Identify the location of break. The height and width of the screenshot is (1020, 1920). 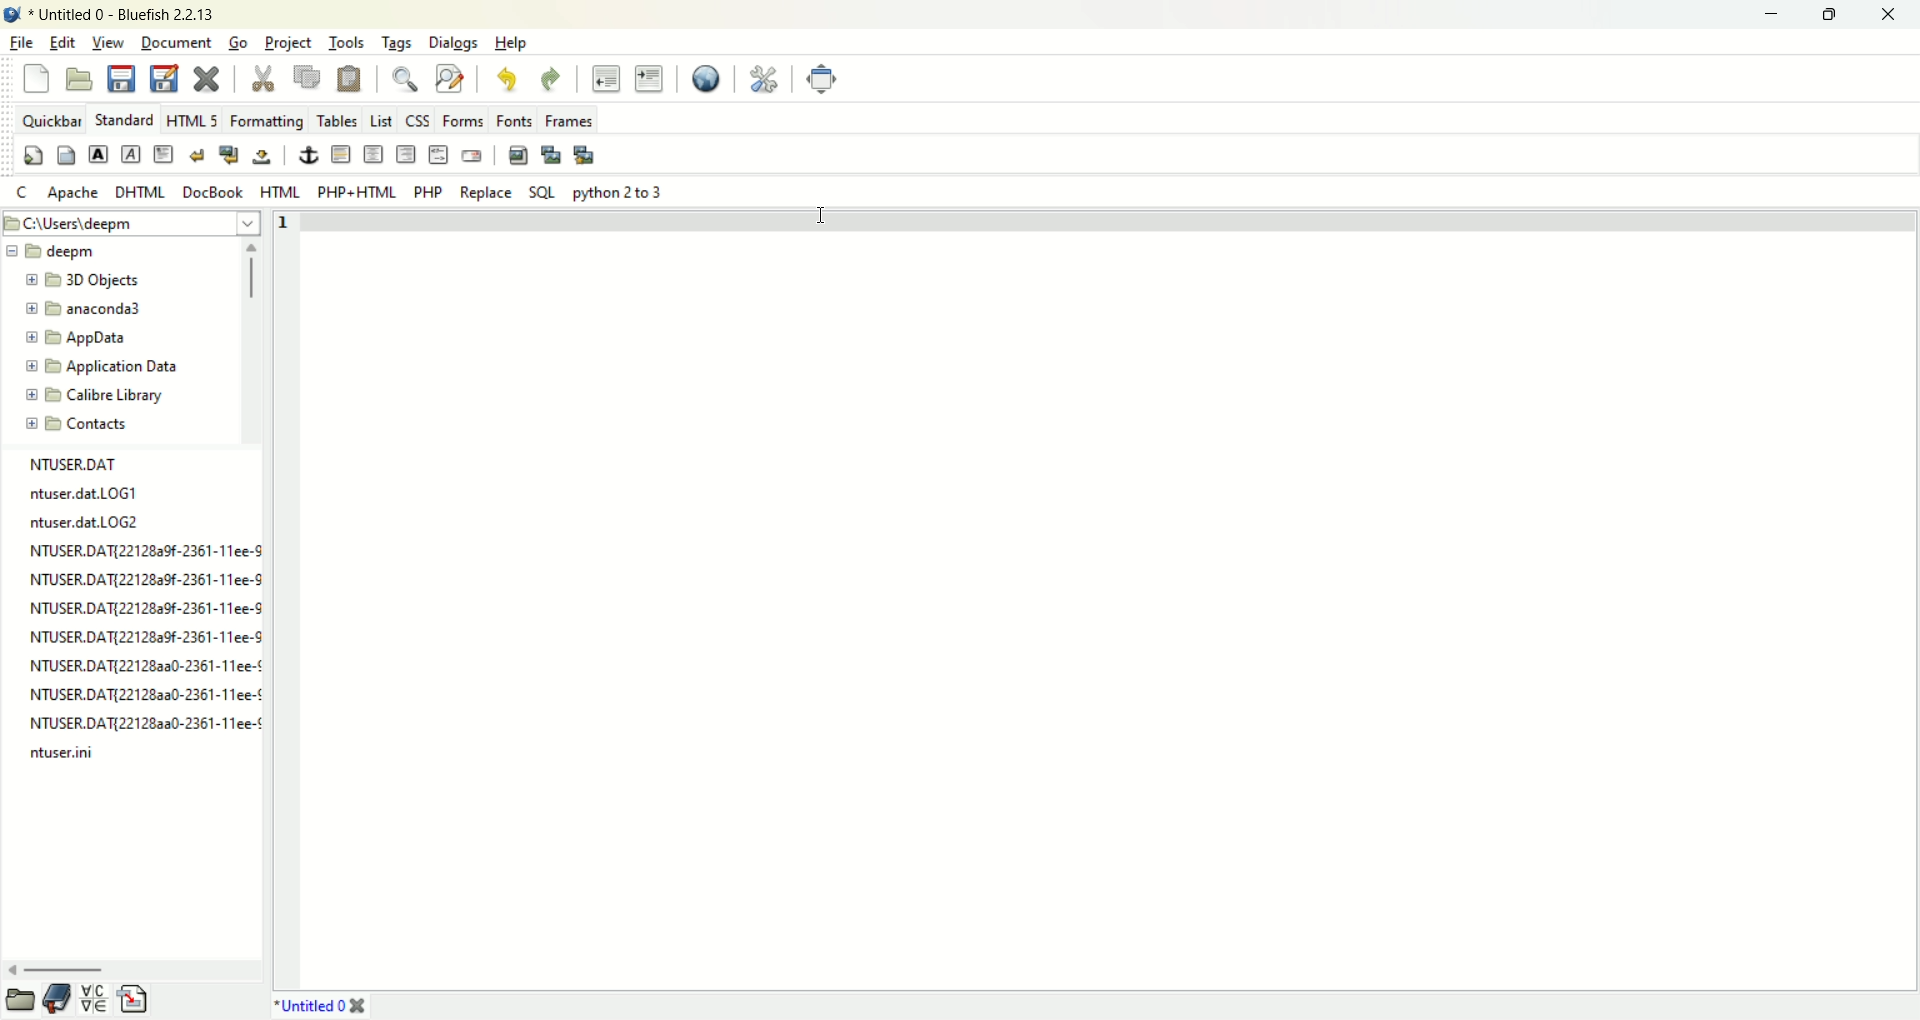
(196, 156).